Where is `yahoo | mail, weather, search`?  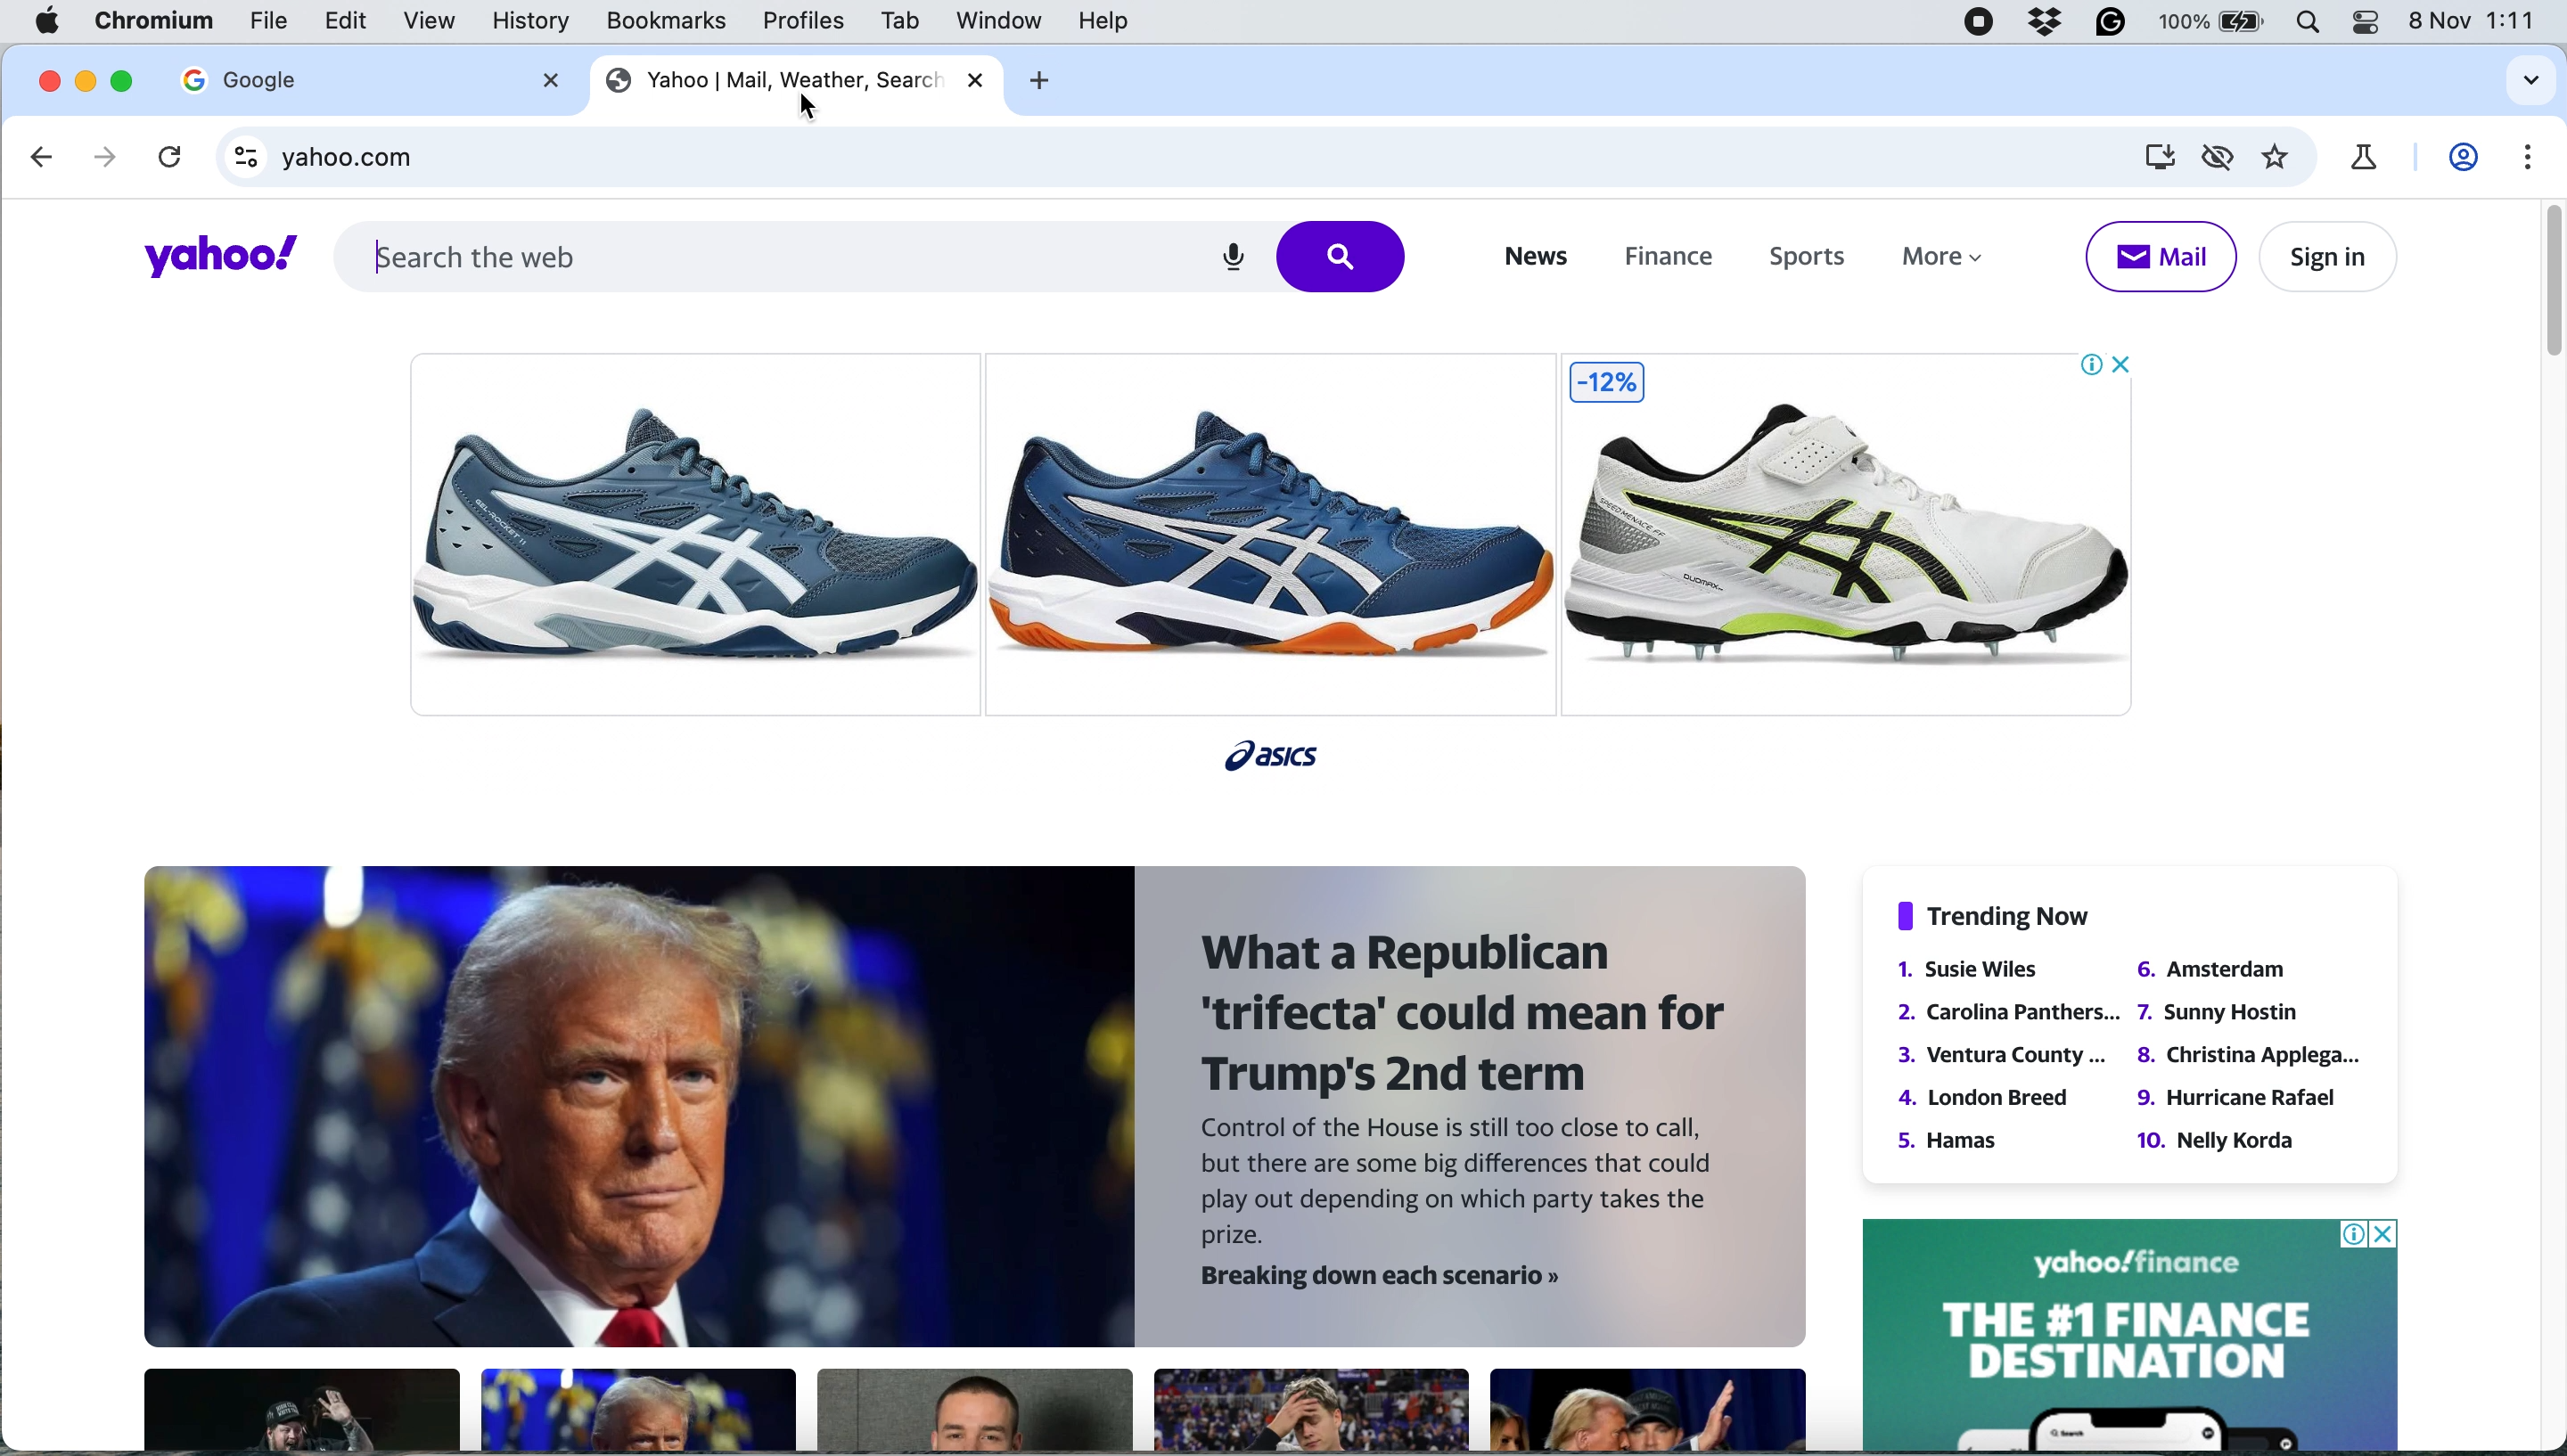 yahoo | mail, weather, search is located at coordinates (768, 77).